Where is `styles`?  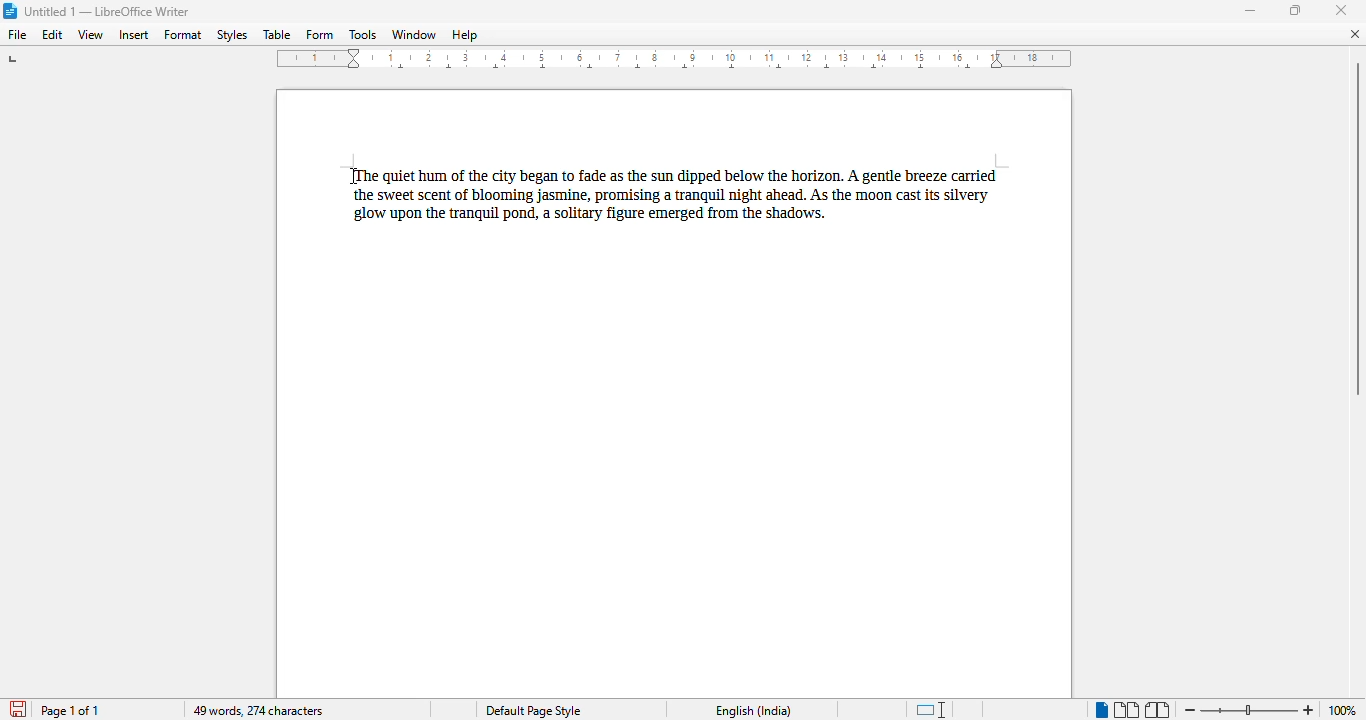
styles is located at coordinates (232, 35).